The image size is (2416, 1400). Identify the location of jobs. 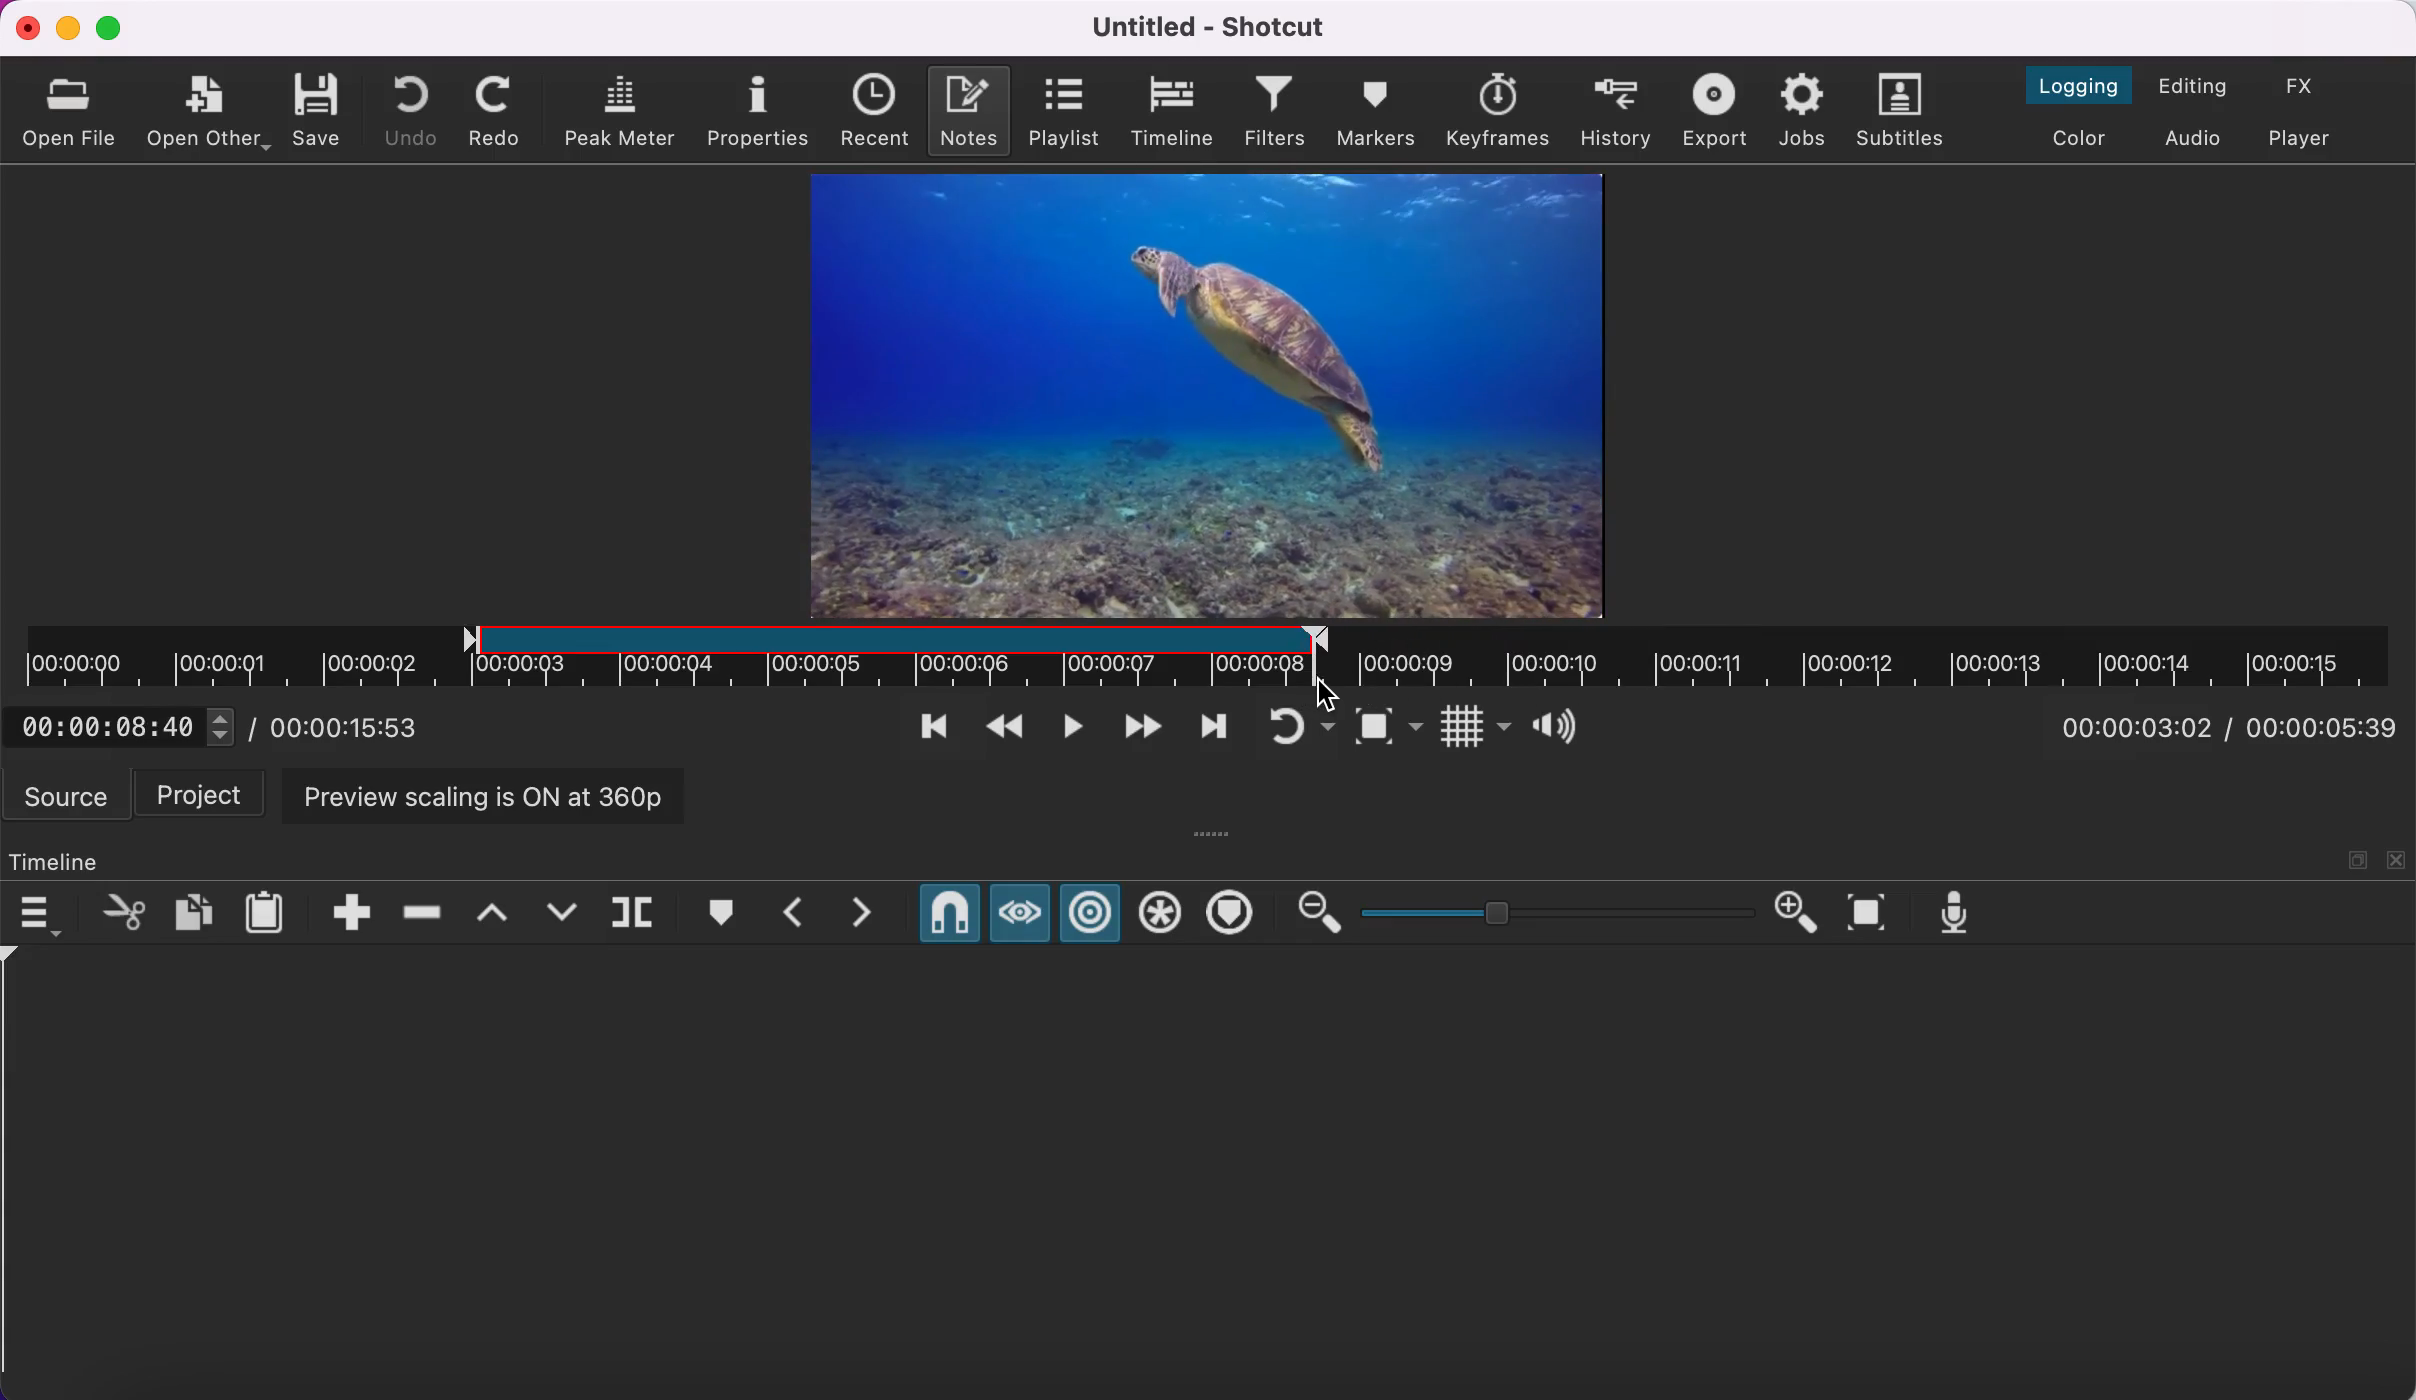
(1804, 112).